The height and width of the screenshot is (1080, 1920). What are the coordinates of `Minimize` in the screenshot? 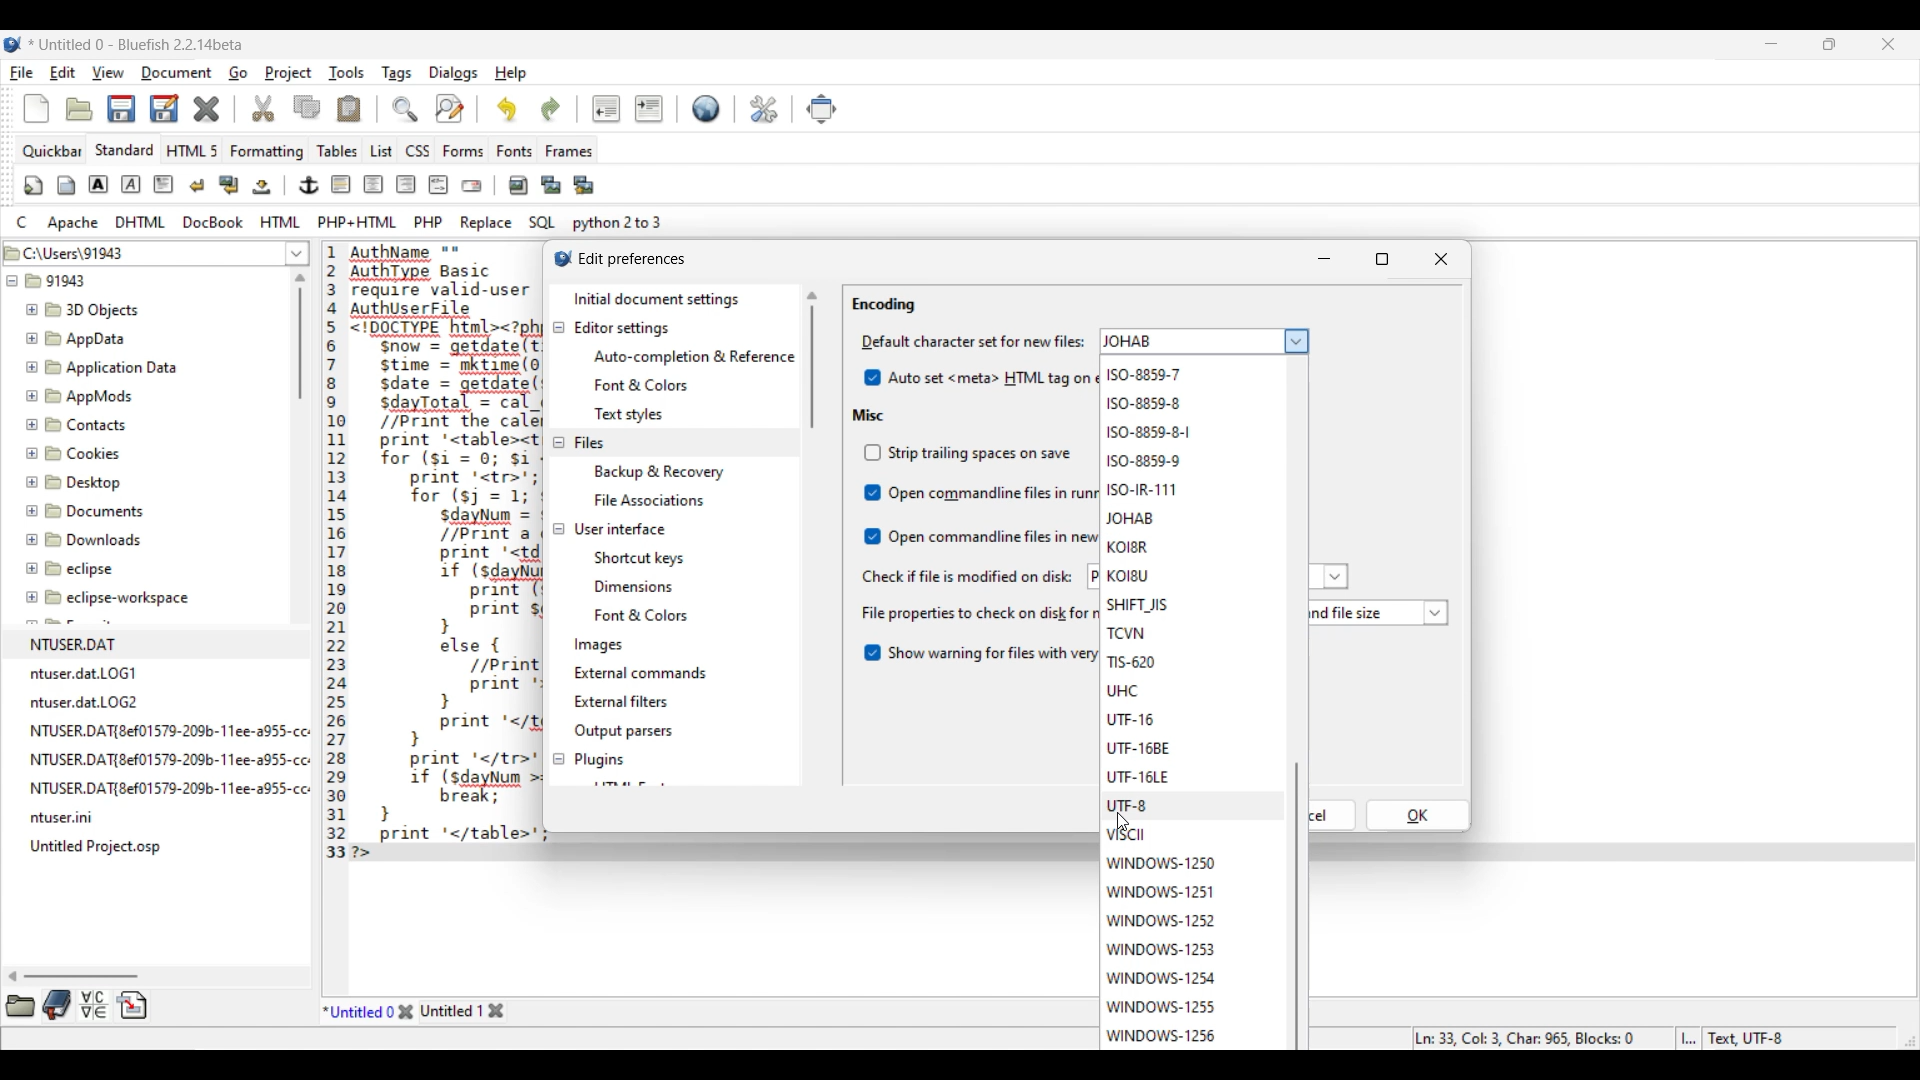 It's located at (1772, 44).